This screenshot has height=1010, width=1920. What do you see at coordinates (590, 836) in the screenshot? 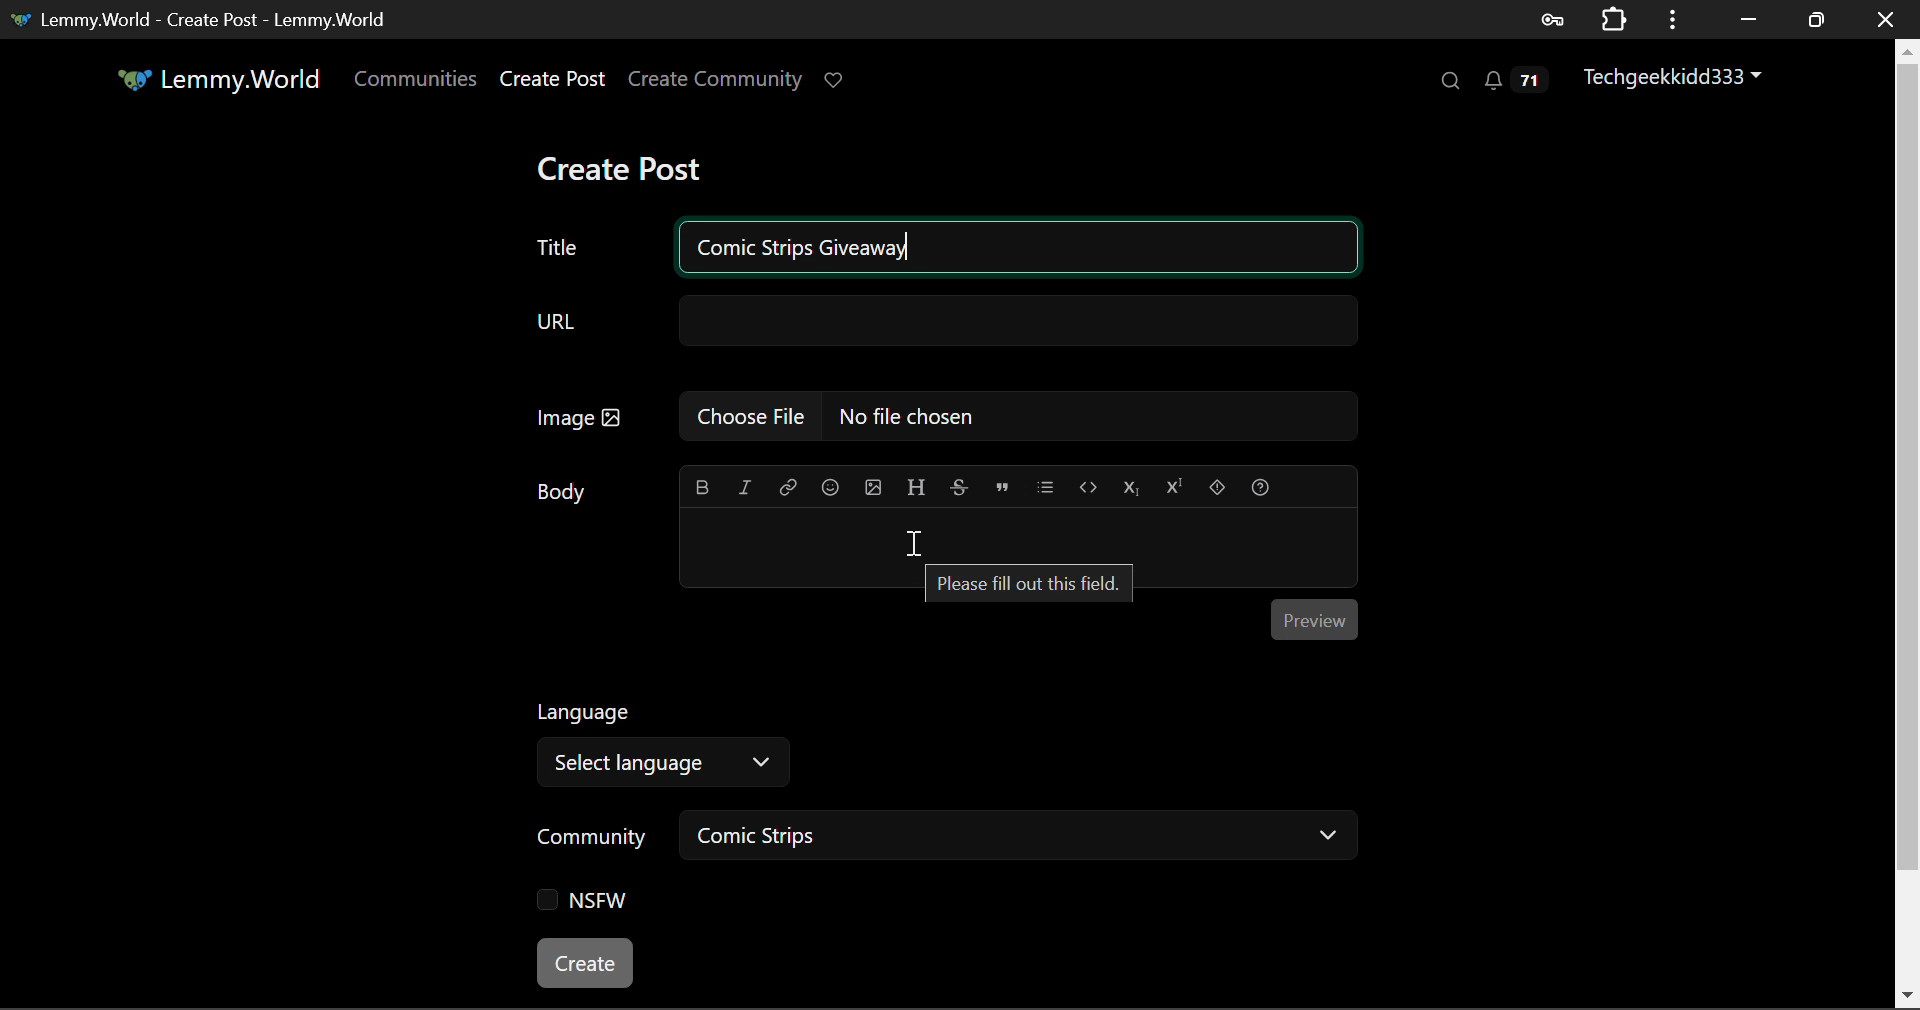
I see `Community` at bounding box center [590, 836].